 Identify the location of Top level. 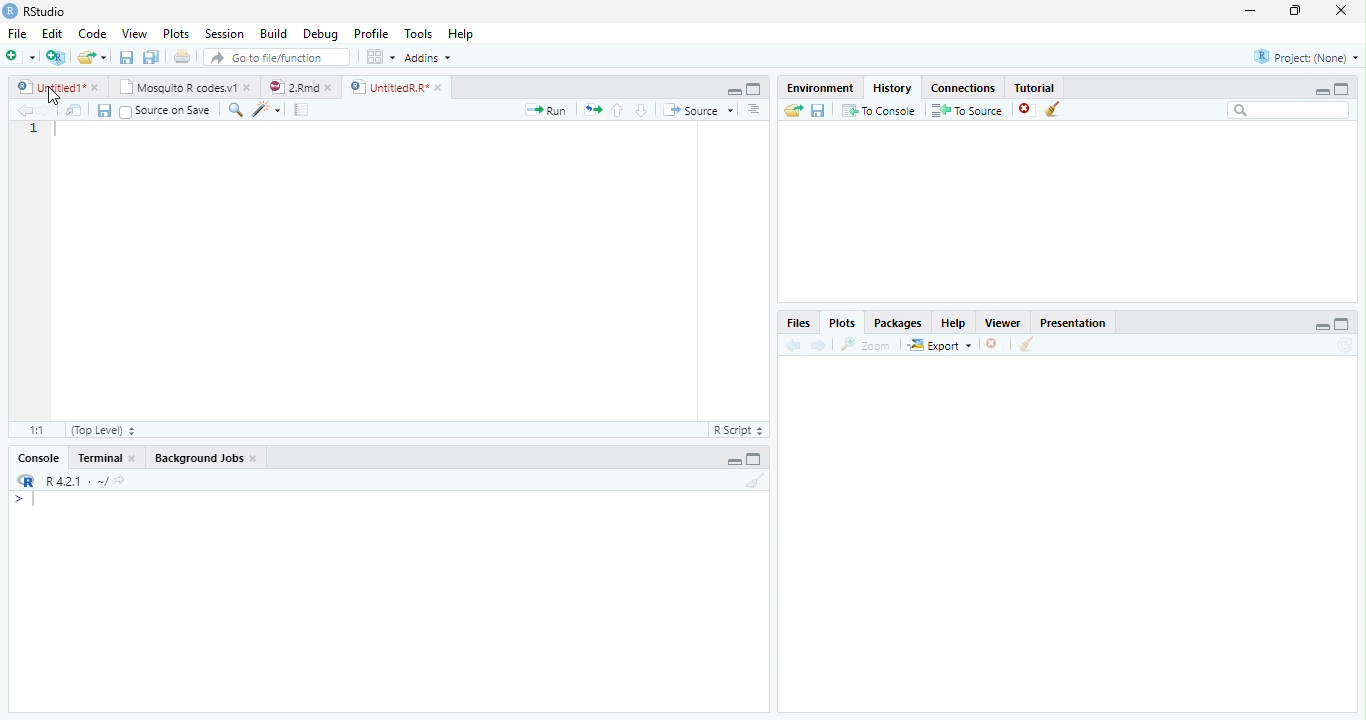
(102, 432).